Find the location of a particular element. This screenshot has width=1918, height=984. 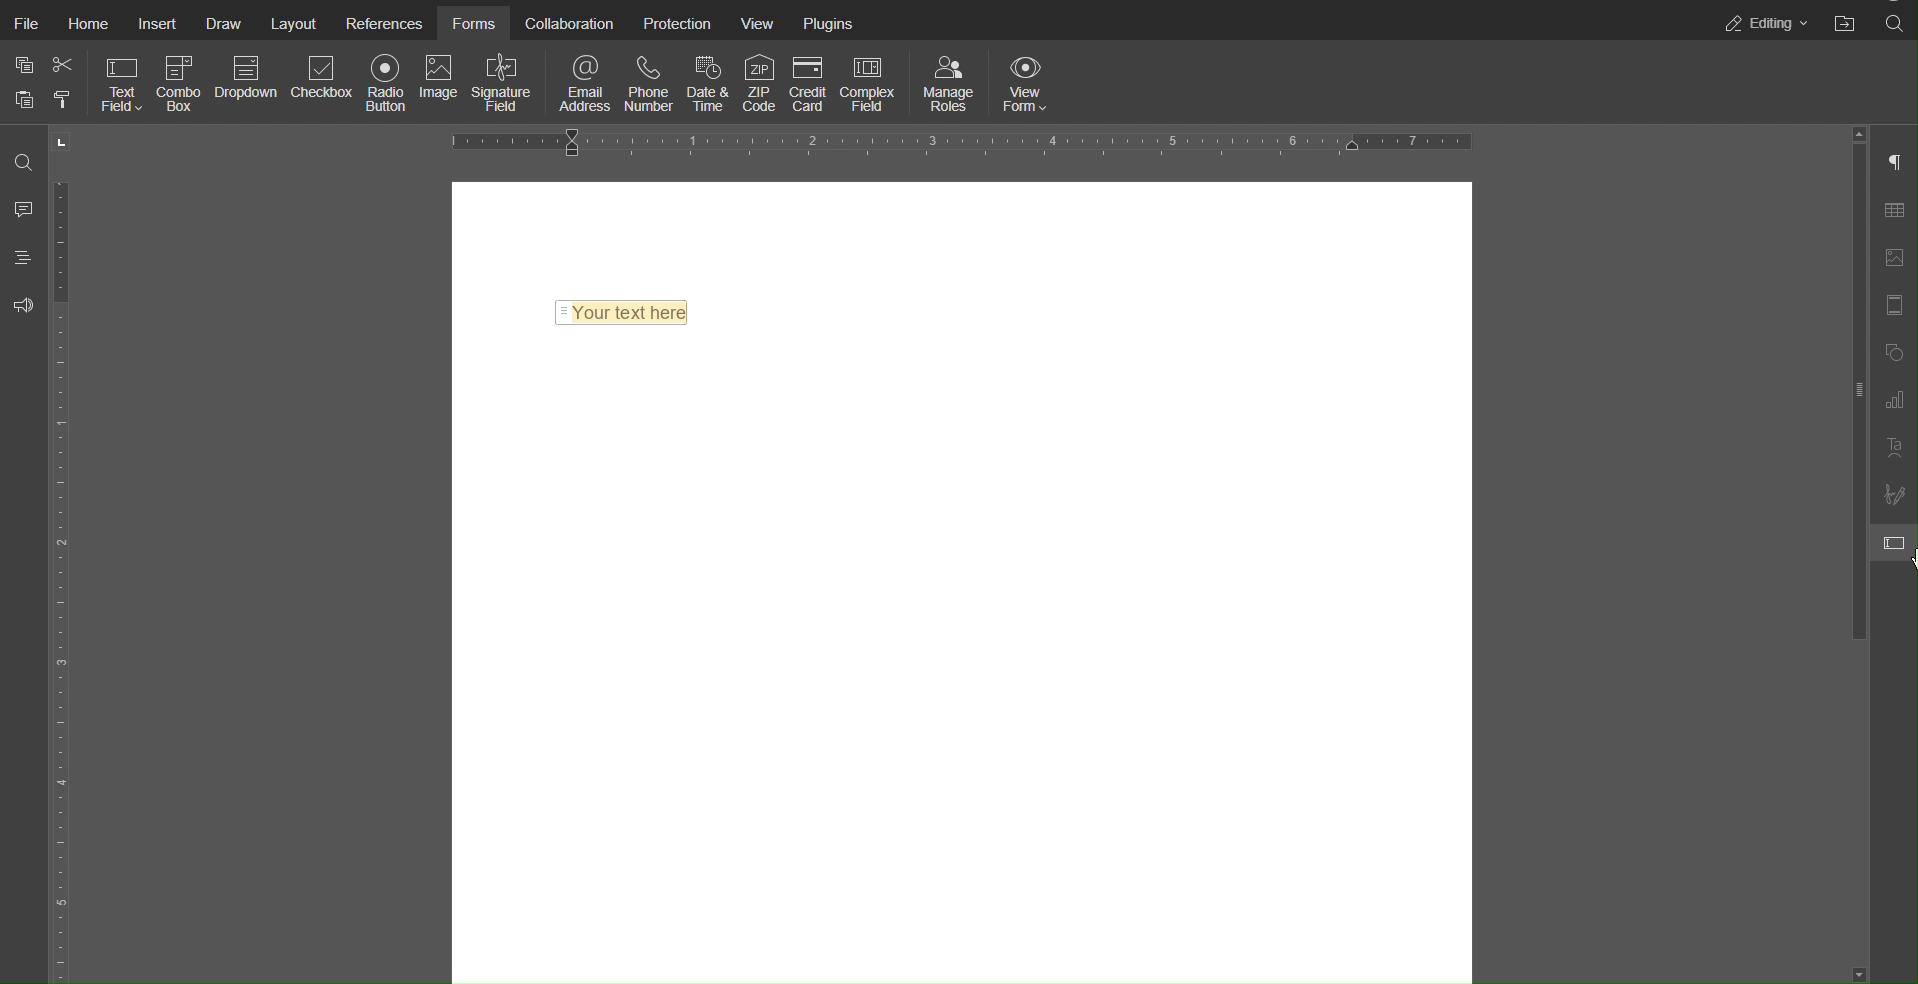

Header and Footer is located at coordinates (1893, 305).